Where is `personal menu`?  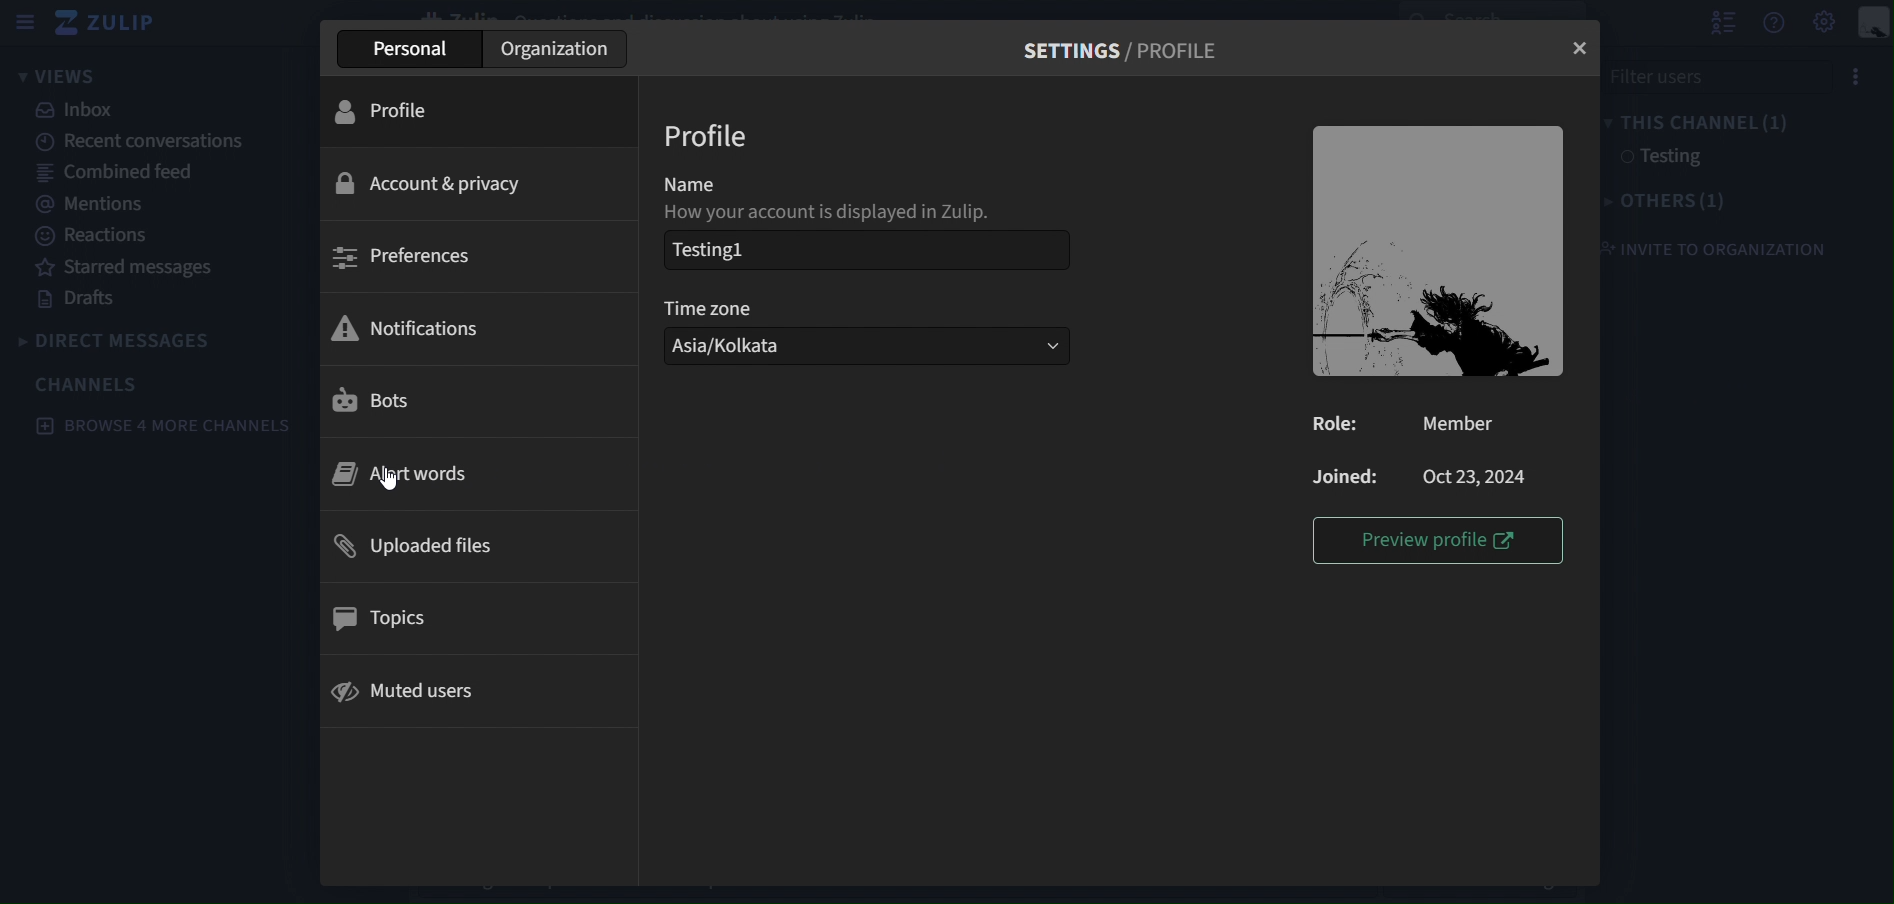
personal menu is located at coordinates (1874, 22).